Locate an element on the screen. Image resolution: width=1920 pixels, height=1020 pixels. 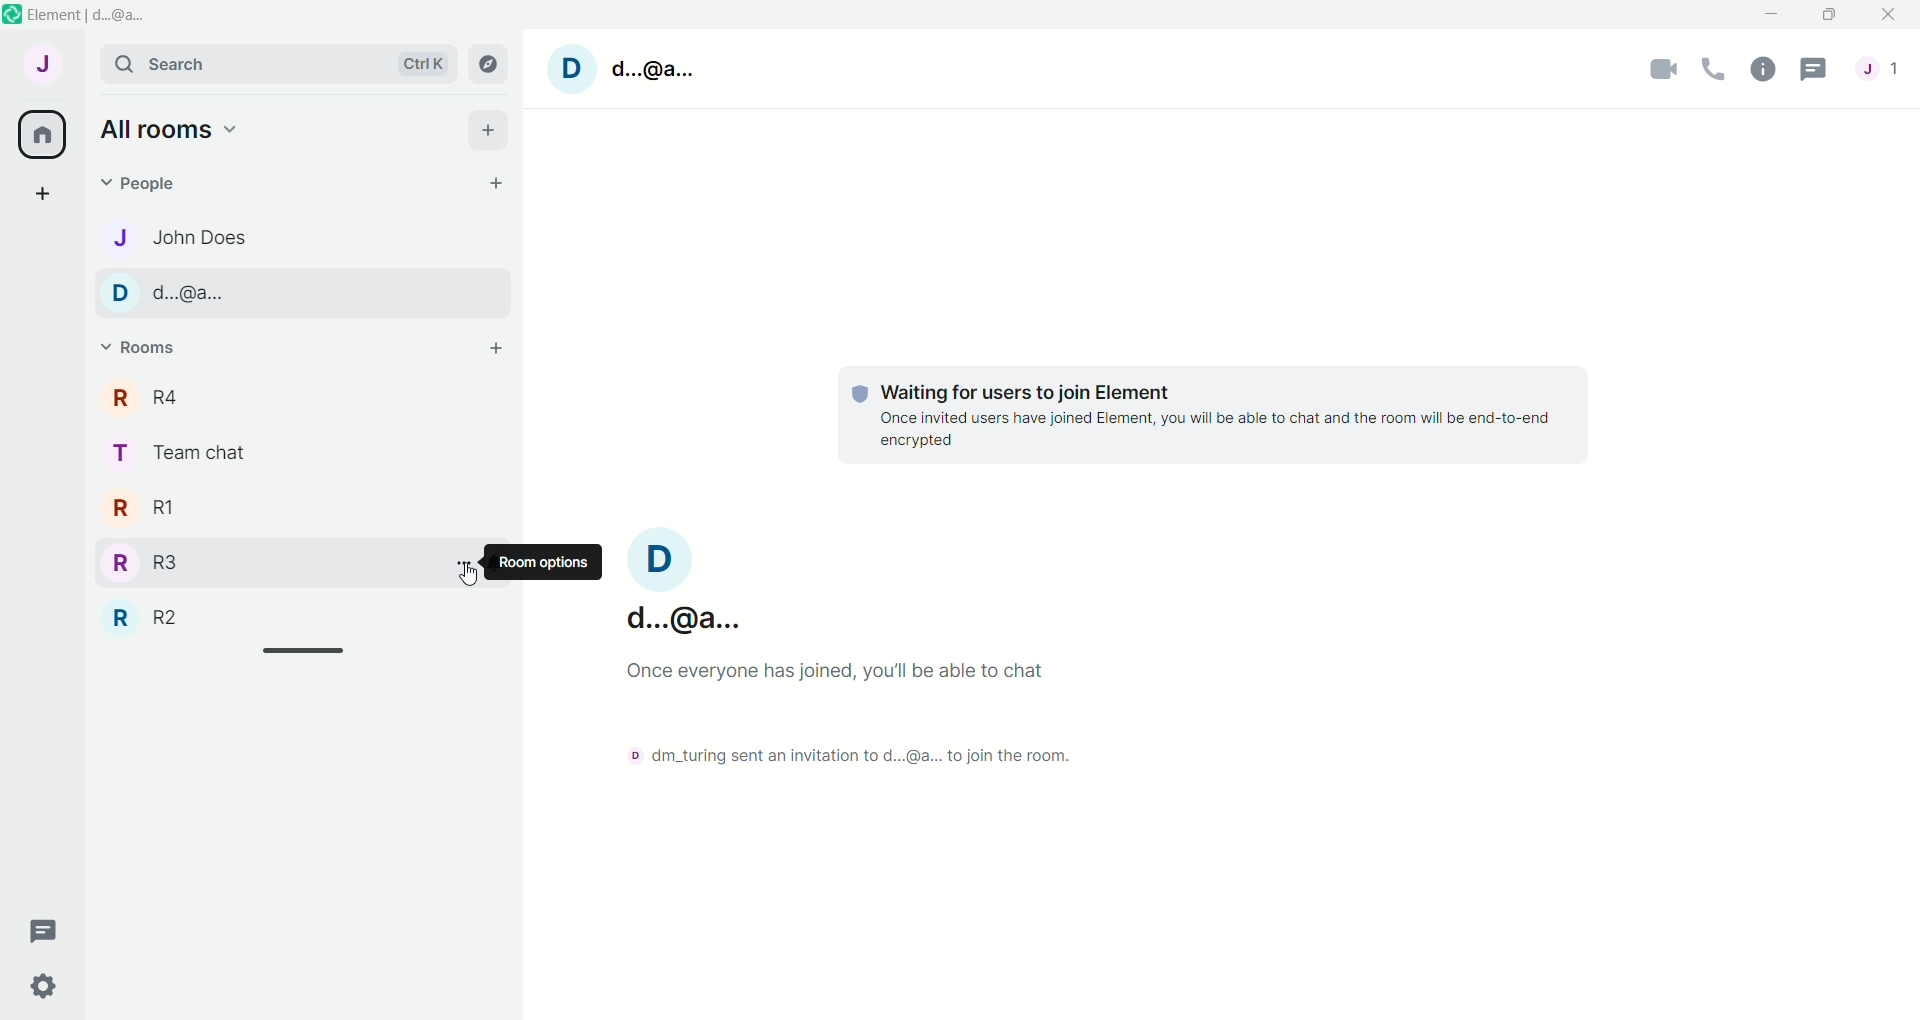
threads is located at coordinates (1815, 72).